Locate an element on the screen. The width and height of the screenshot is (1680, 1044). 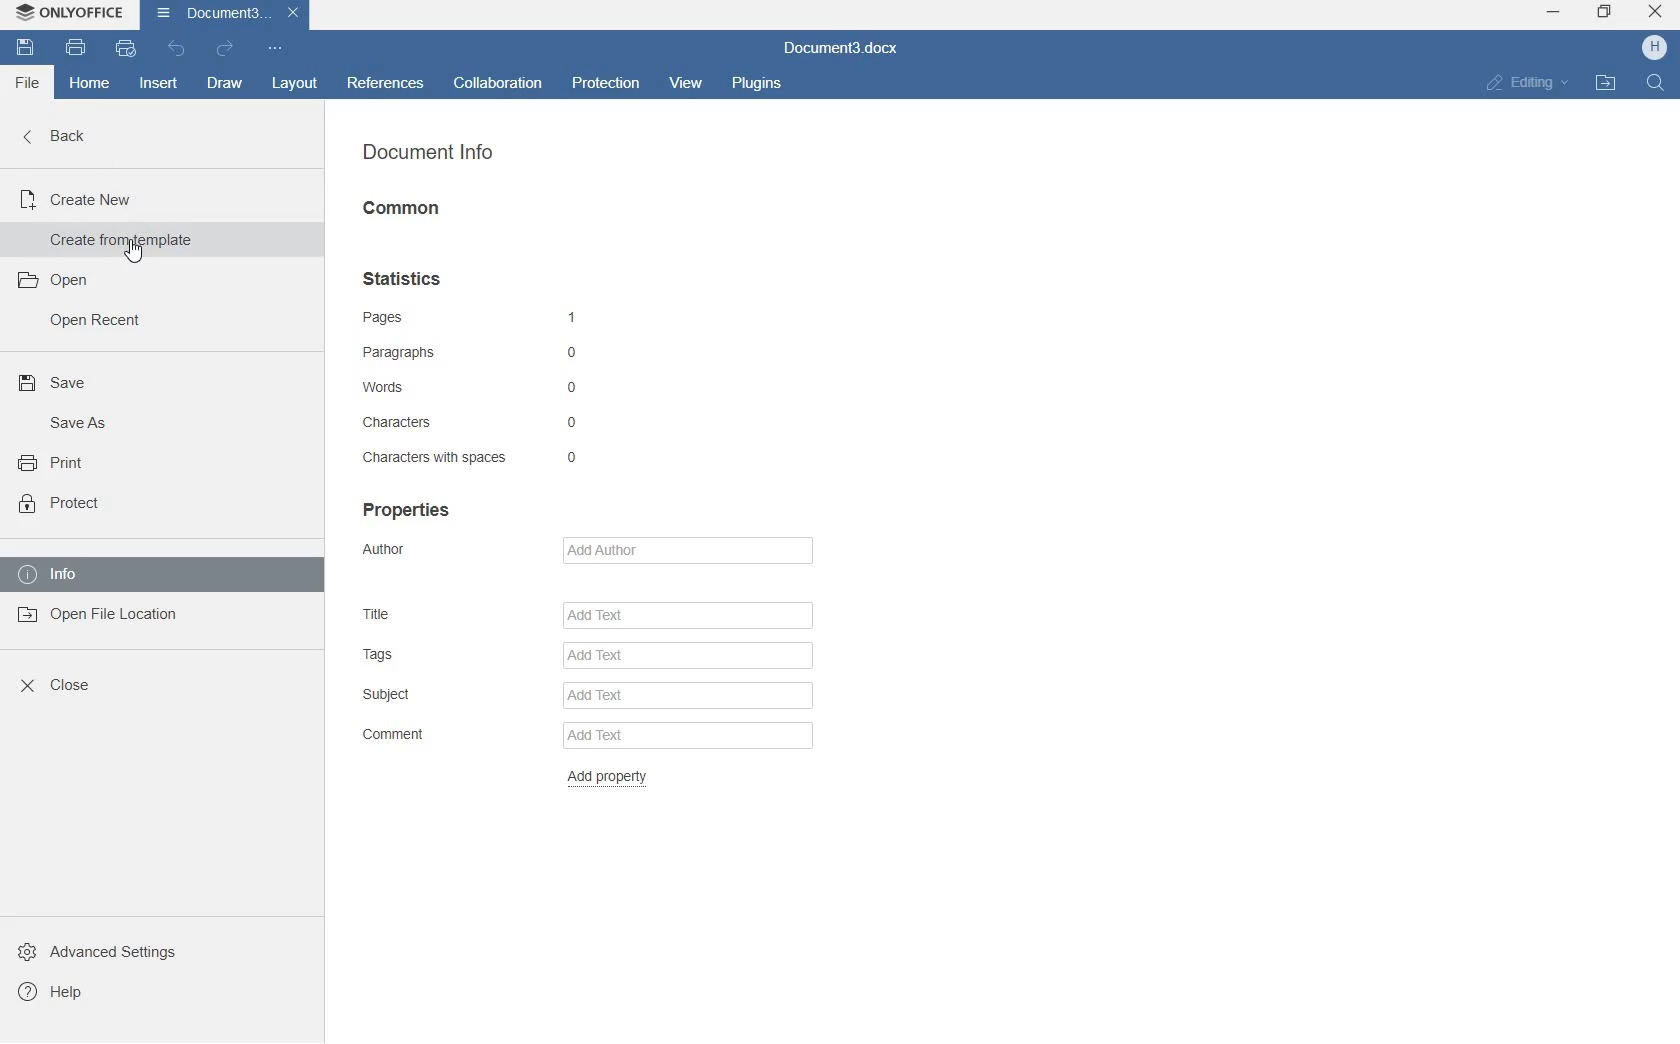
characters with spaces 0 is located at coordinates (469, 458).